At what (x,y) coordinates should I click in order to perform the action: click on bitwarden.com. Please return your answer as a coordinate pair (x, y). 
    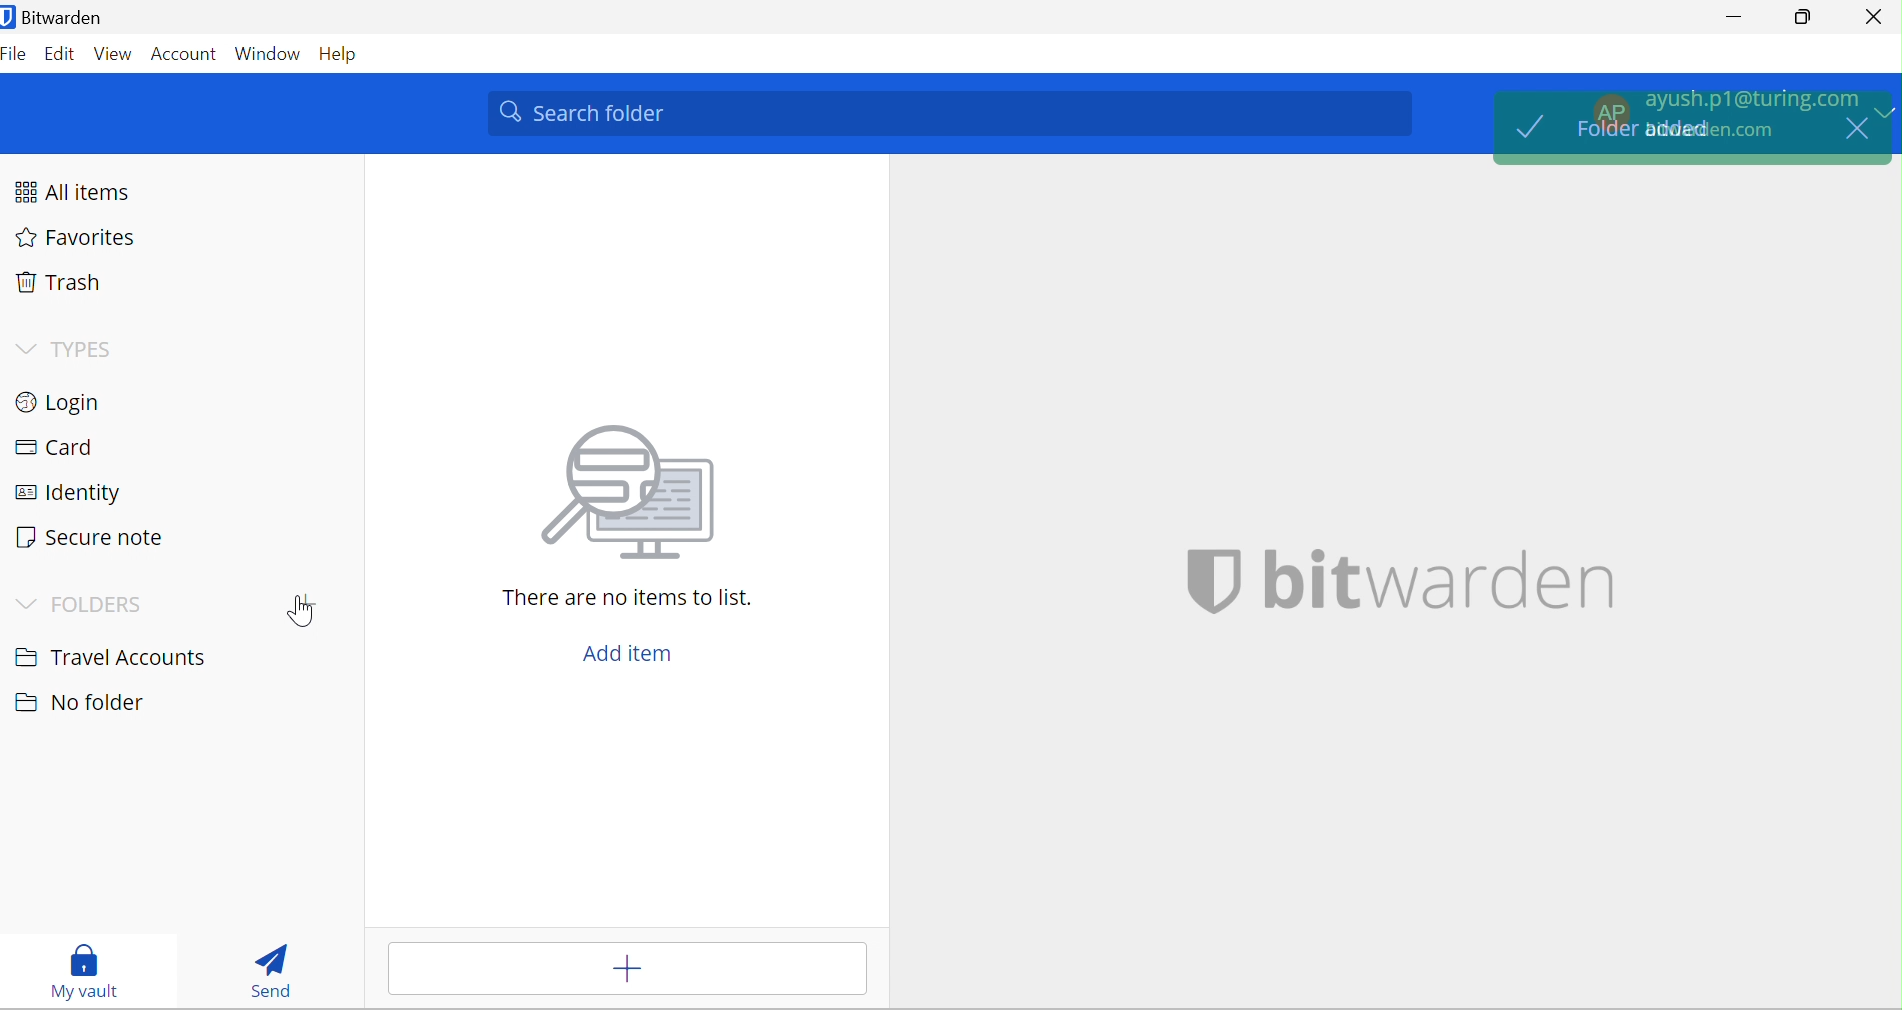
    Looking at the image, I should click on (1710, 130).